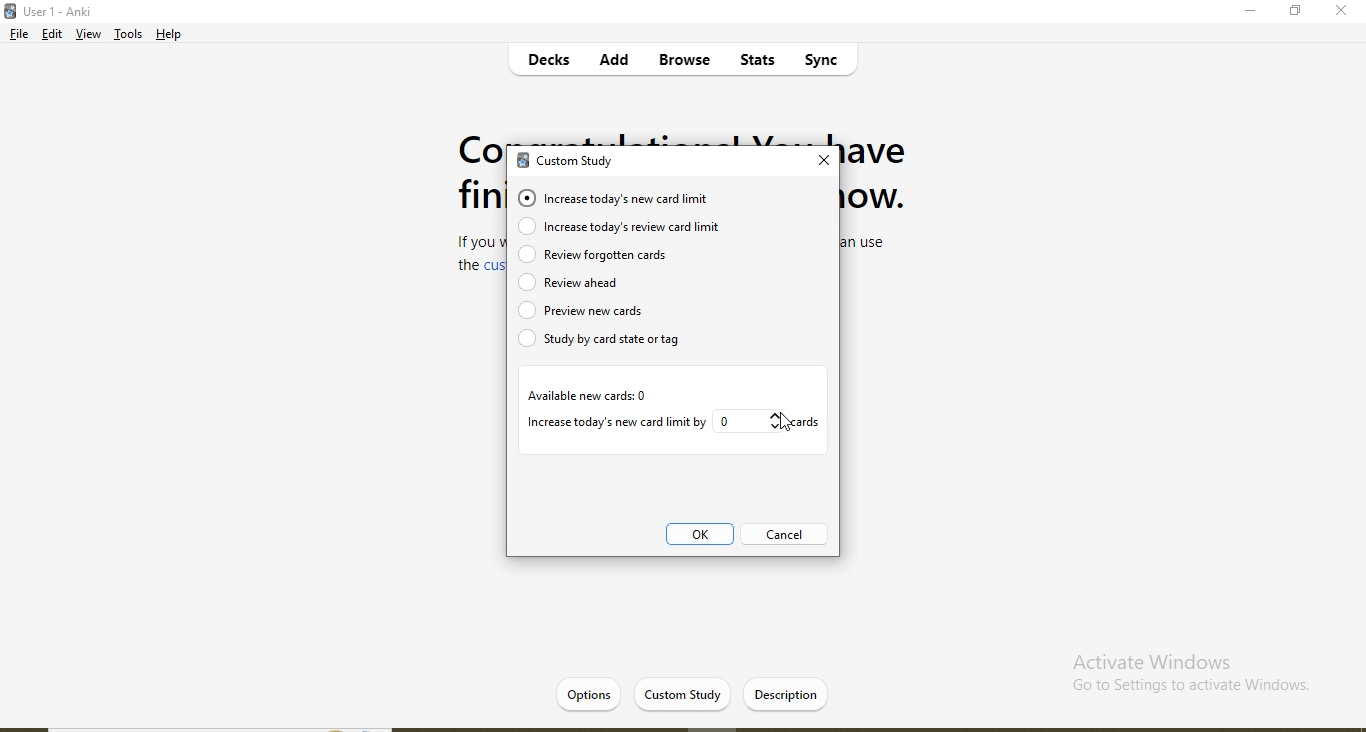 This screenshot has width=1366, height=732. What do you see at coordinates (615, 62) in the screenshot?
I see `add` at bounding box center [615, 62].